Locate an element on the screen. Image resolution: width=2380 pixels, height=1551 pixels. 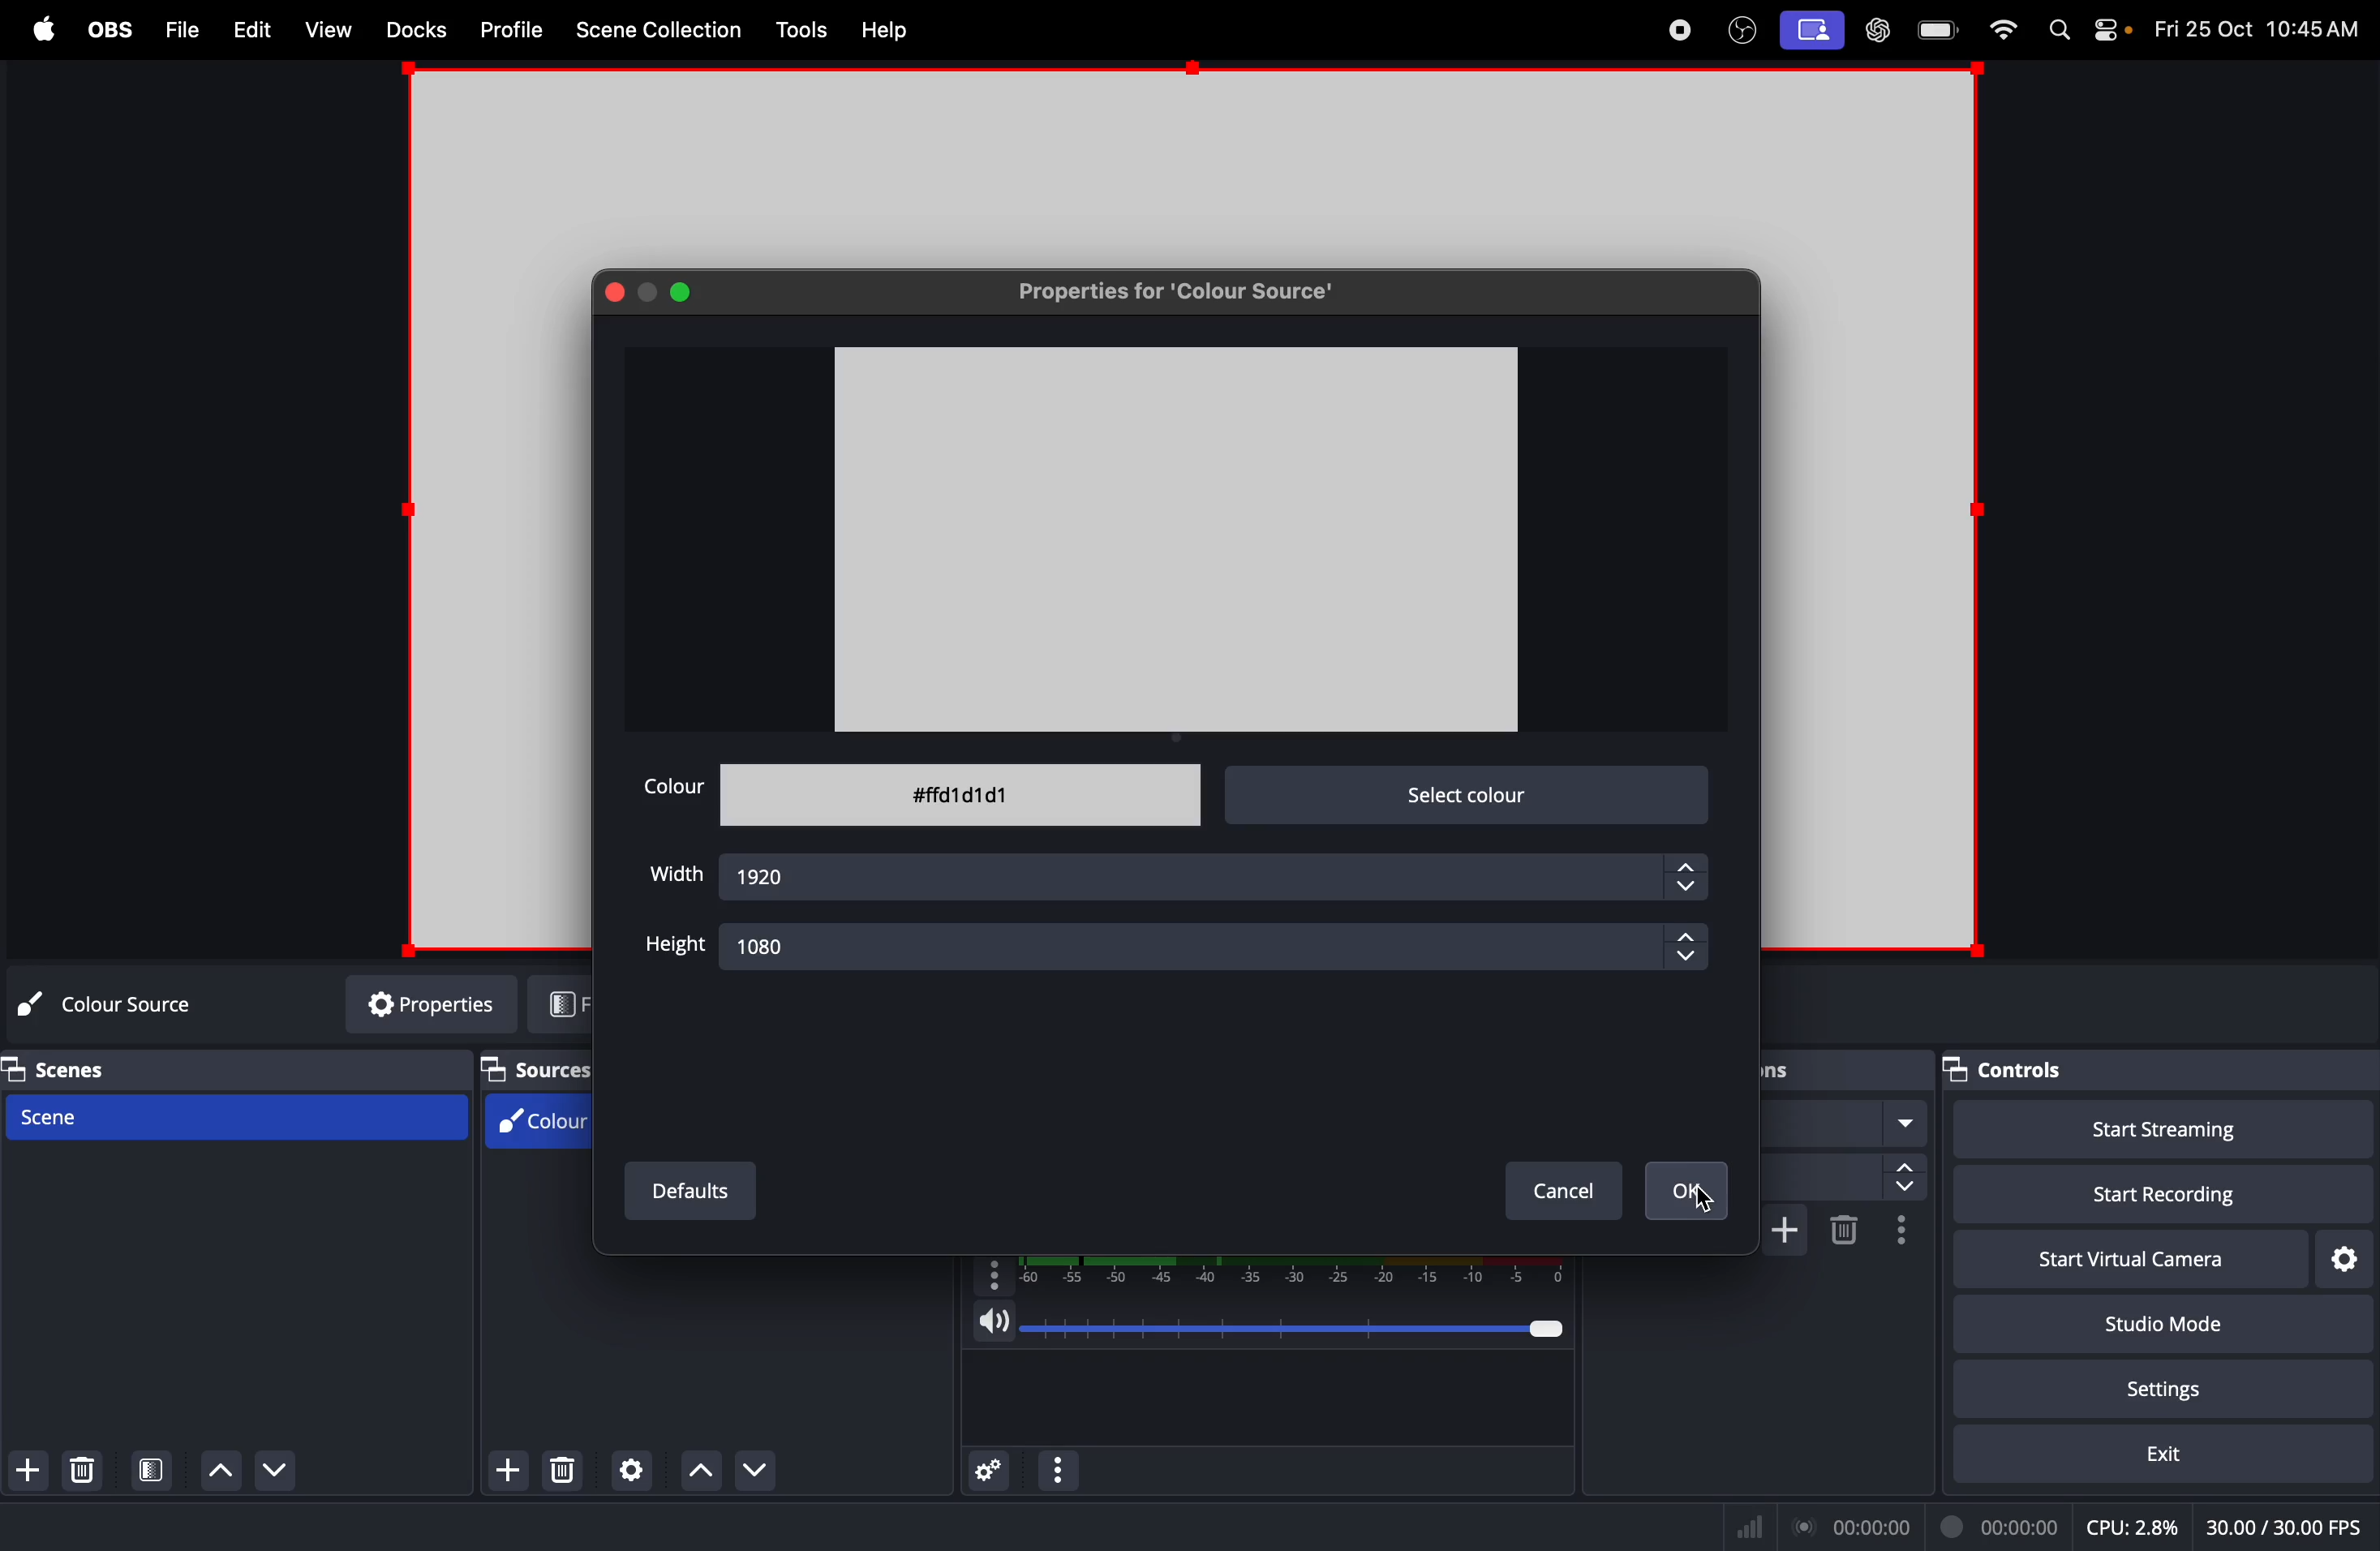
okay is located at coordinates (1690, 1192).